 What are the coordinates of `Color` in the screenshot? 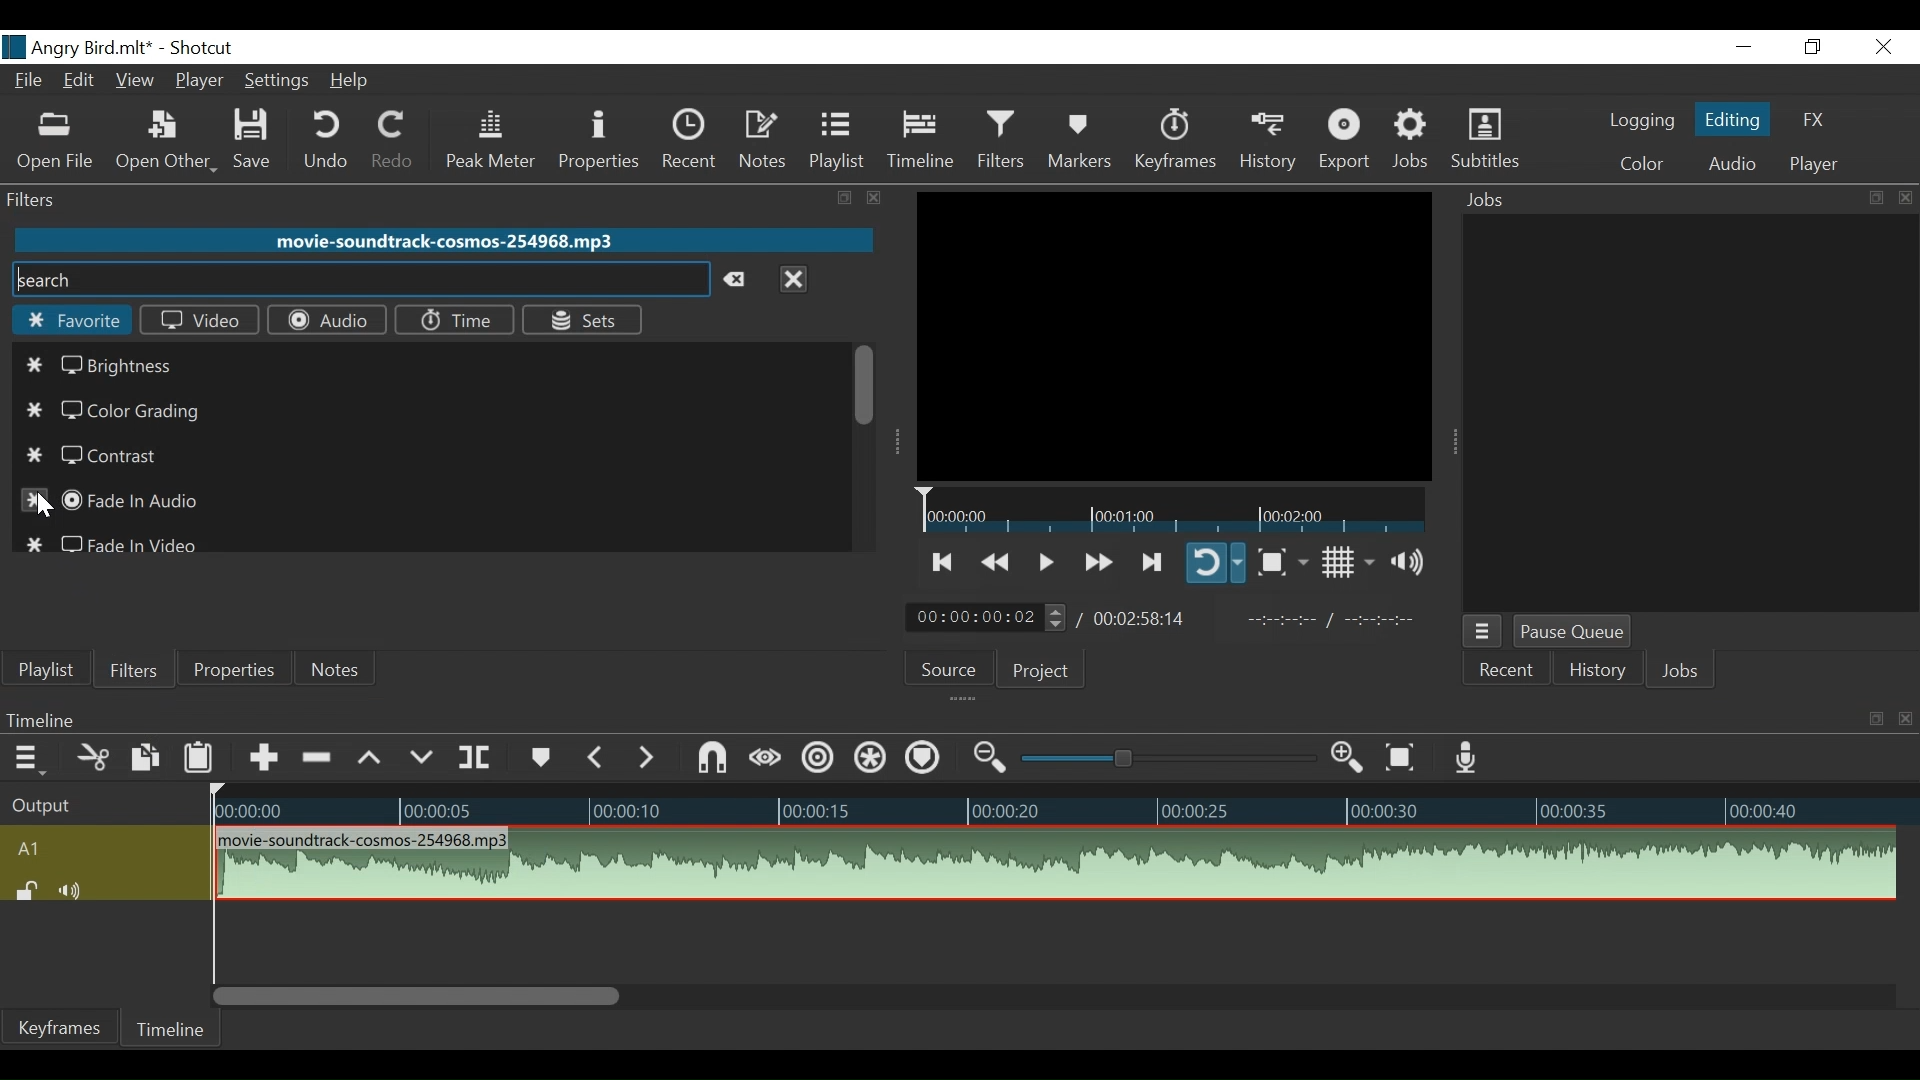 It's located at (1641, 165).